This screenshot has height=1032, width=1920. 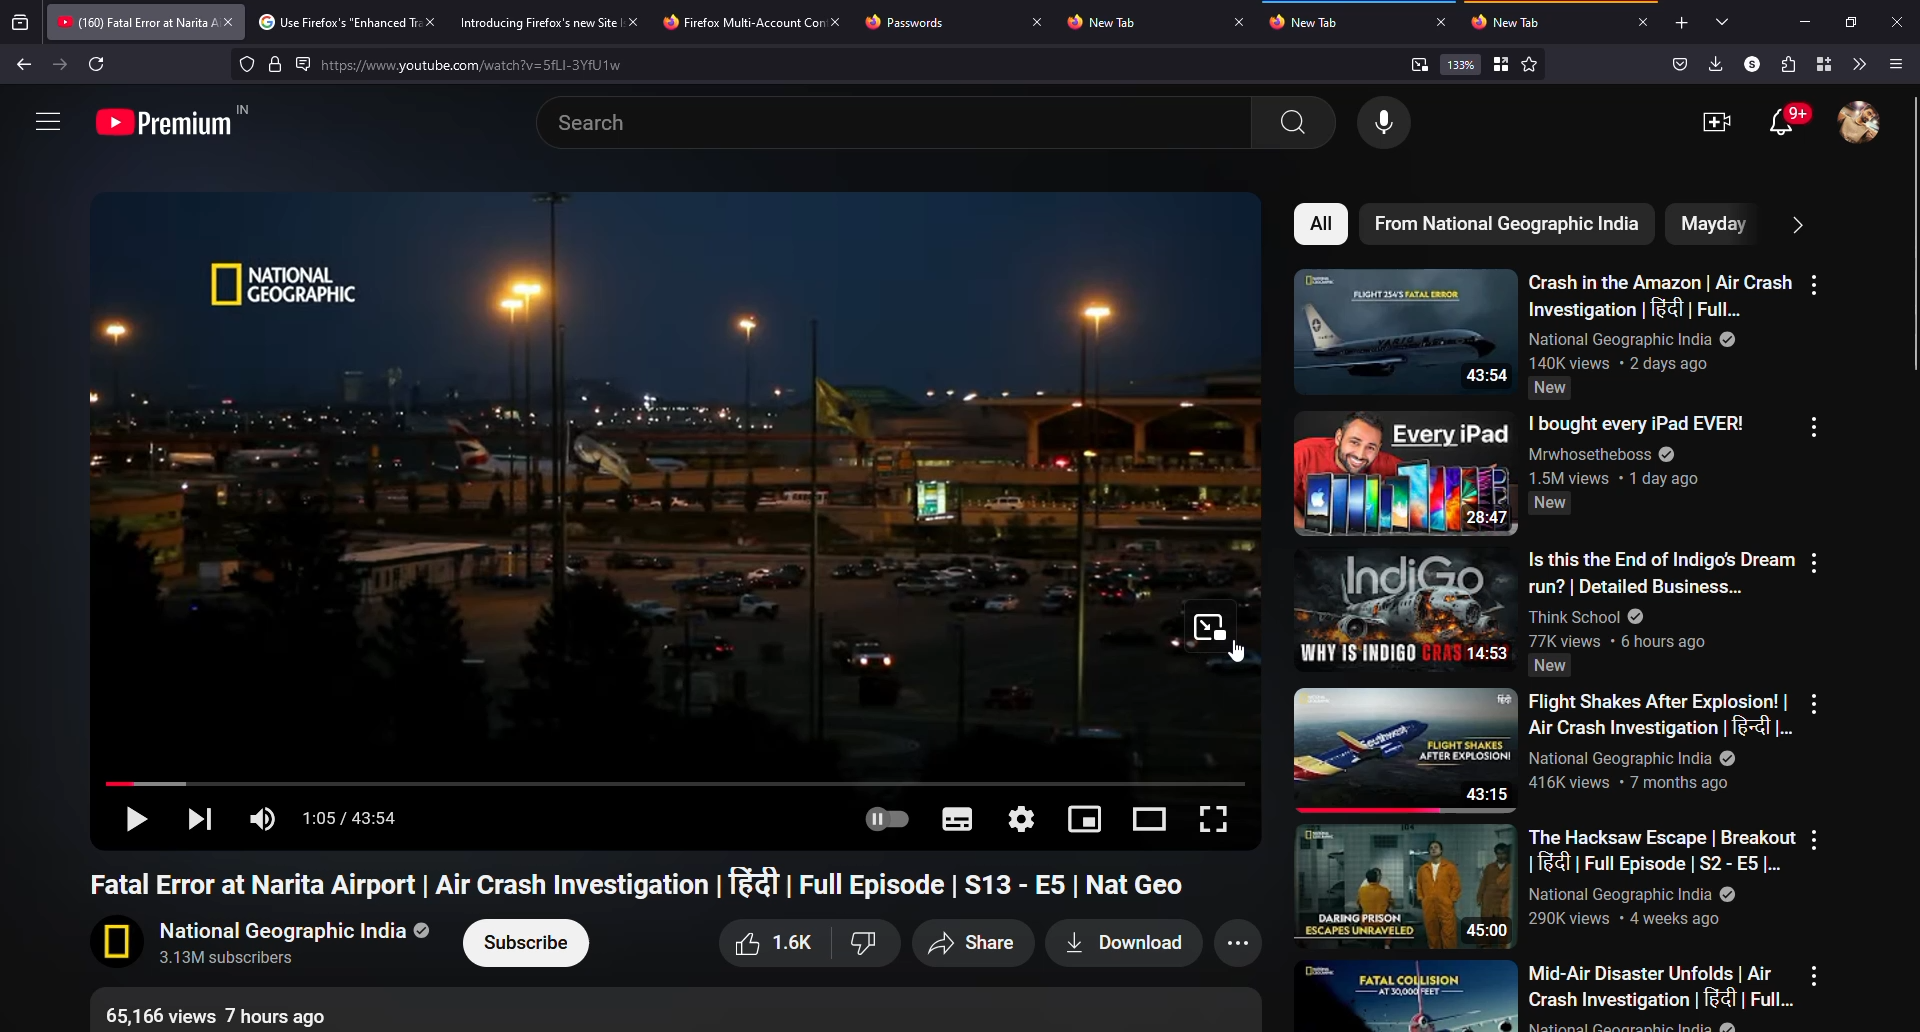 I want to click on download, so click(x=1120, y=944).